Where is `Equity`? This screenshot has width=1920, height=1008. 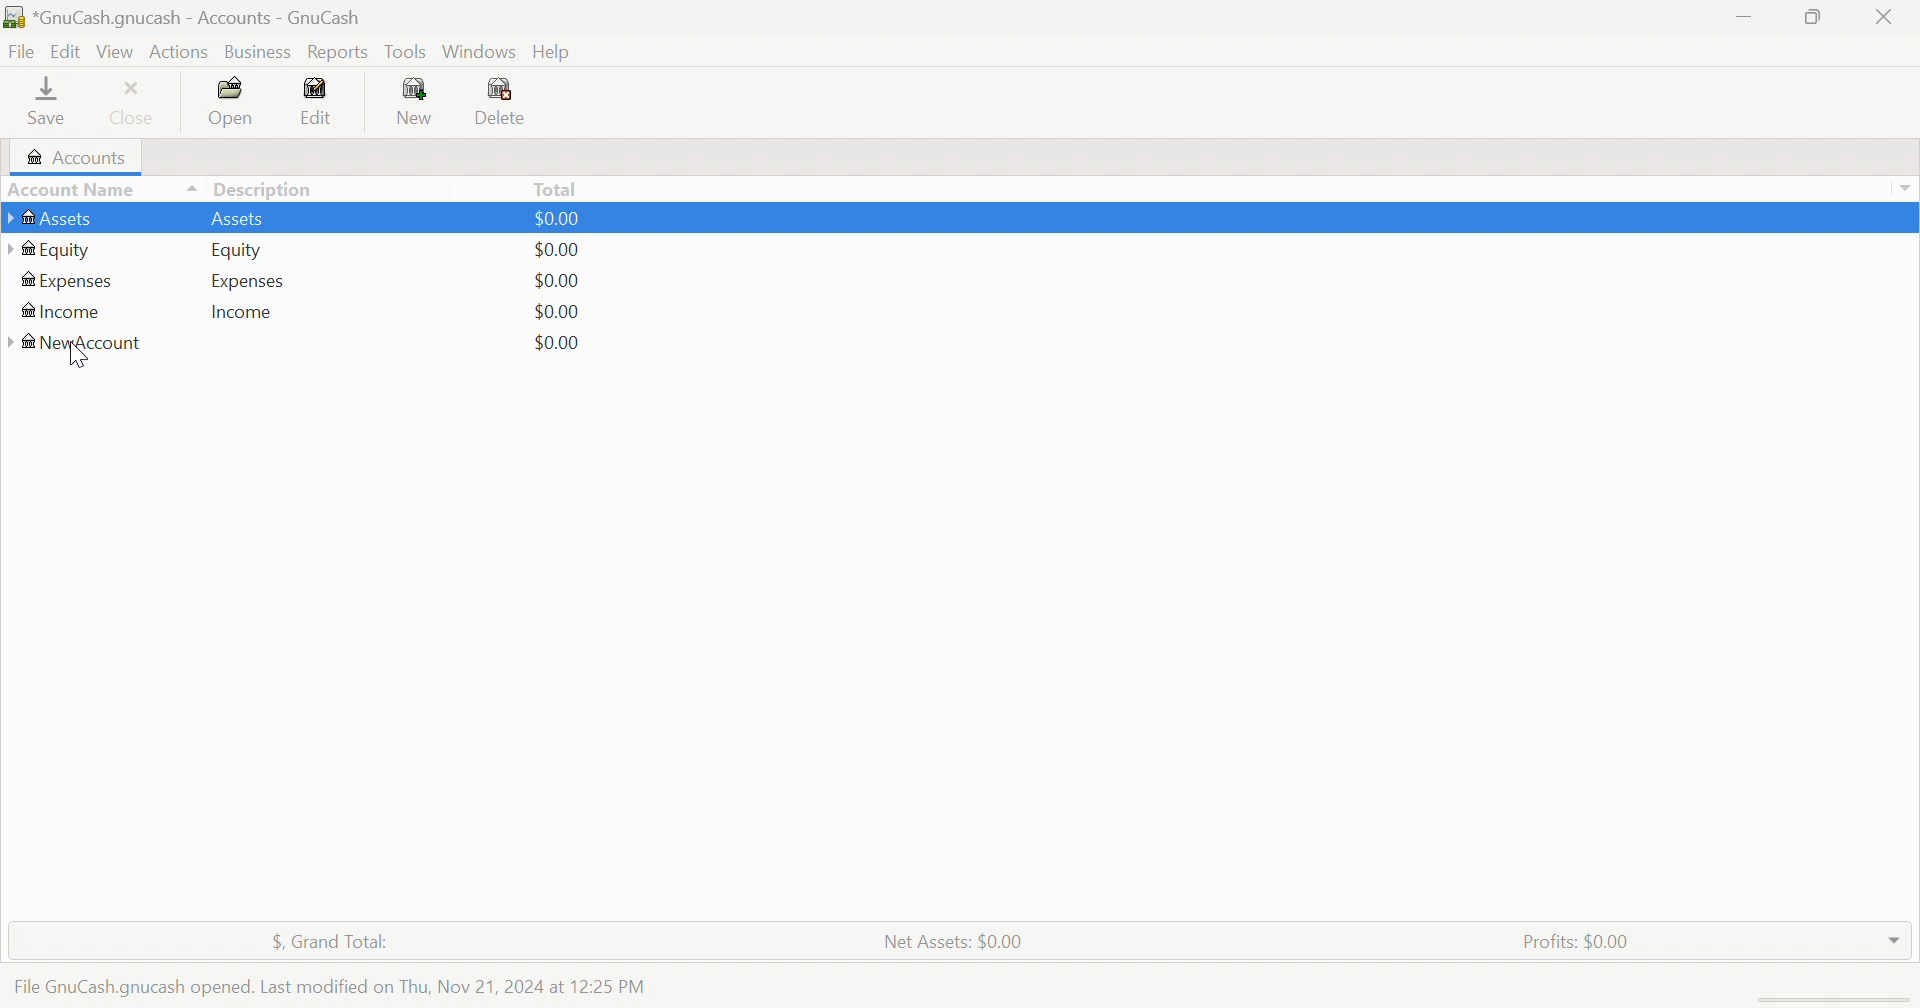
Equity is located at coordinates (239, 250).